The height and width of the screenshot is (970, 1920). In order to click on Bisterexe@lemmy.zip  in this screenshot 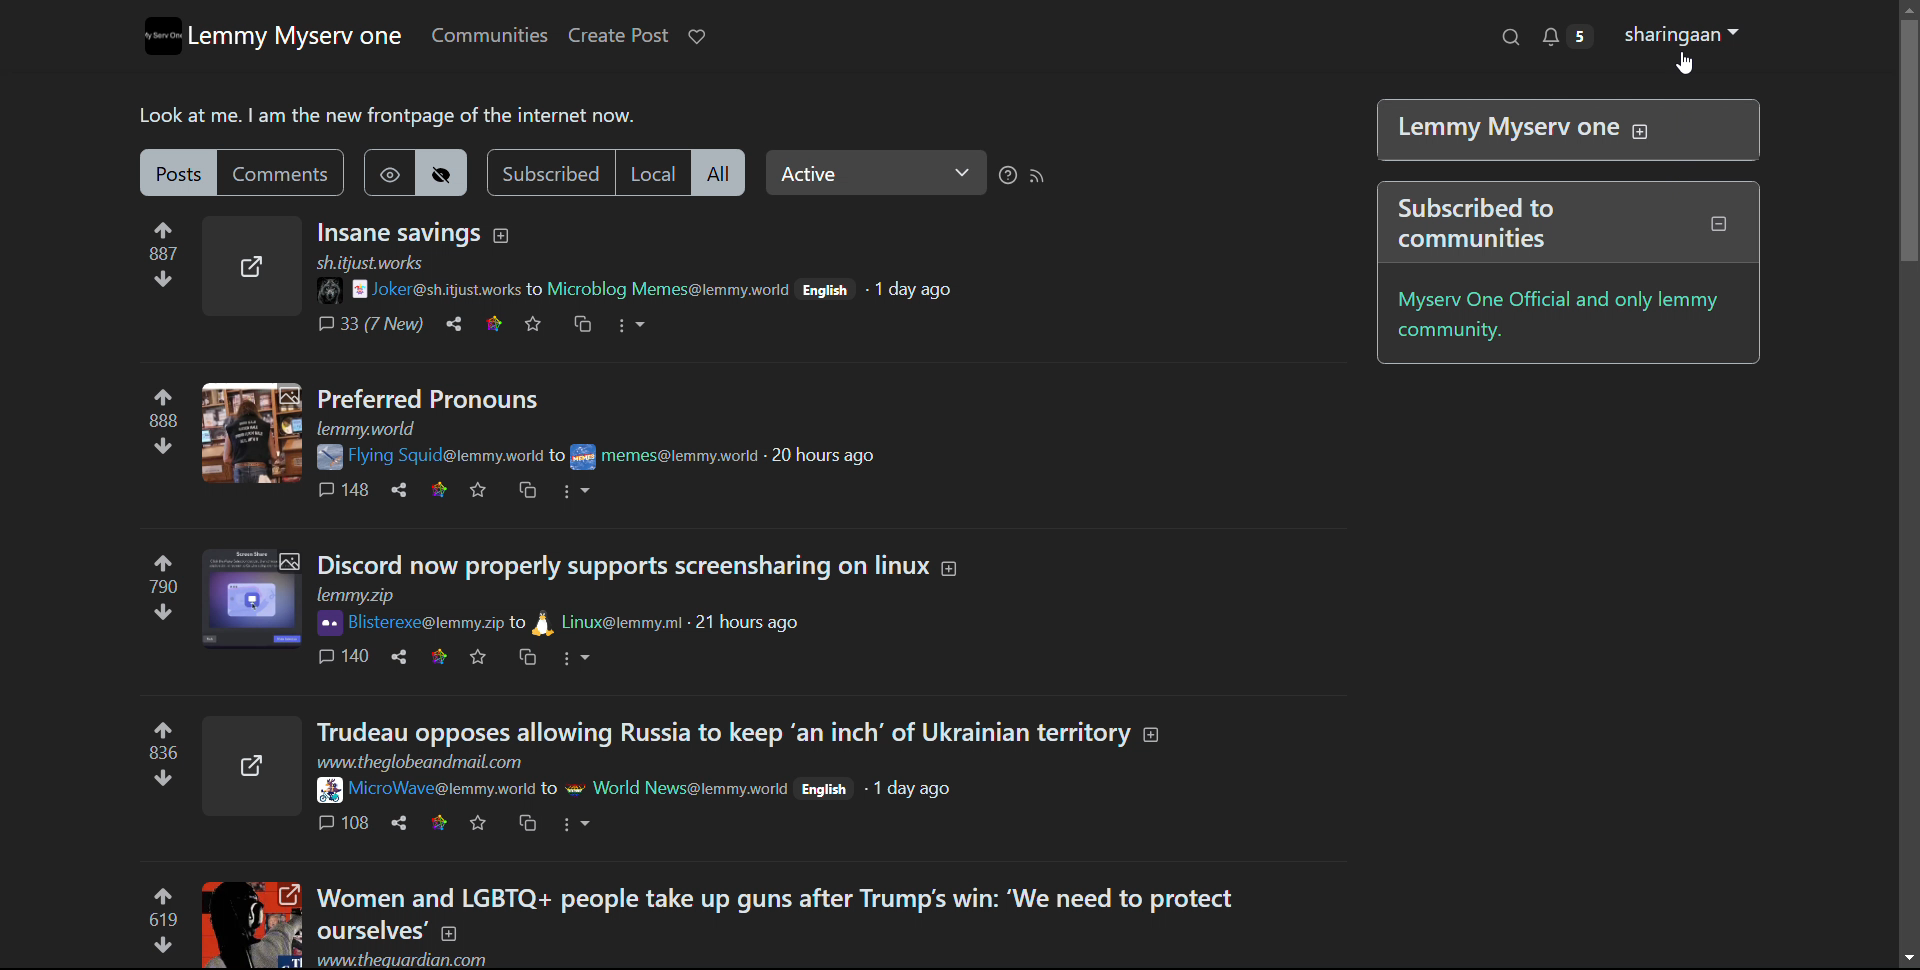, I will do `click(408, 624)`.